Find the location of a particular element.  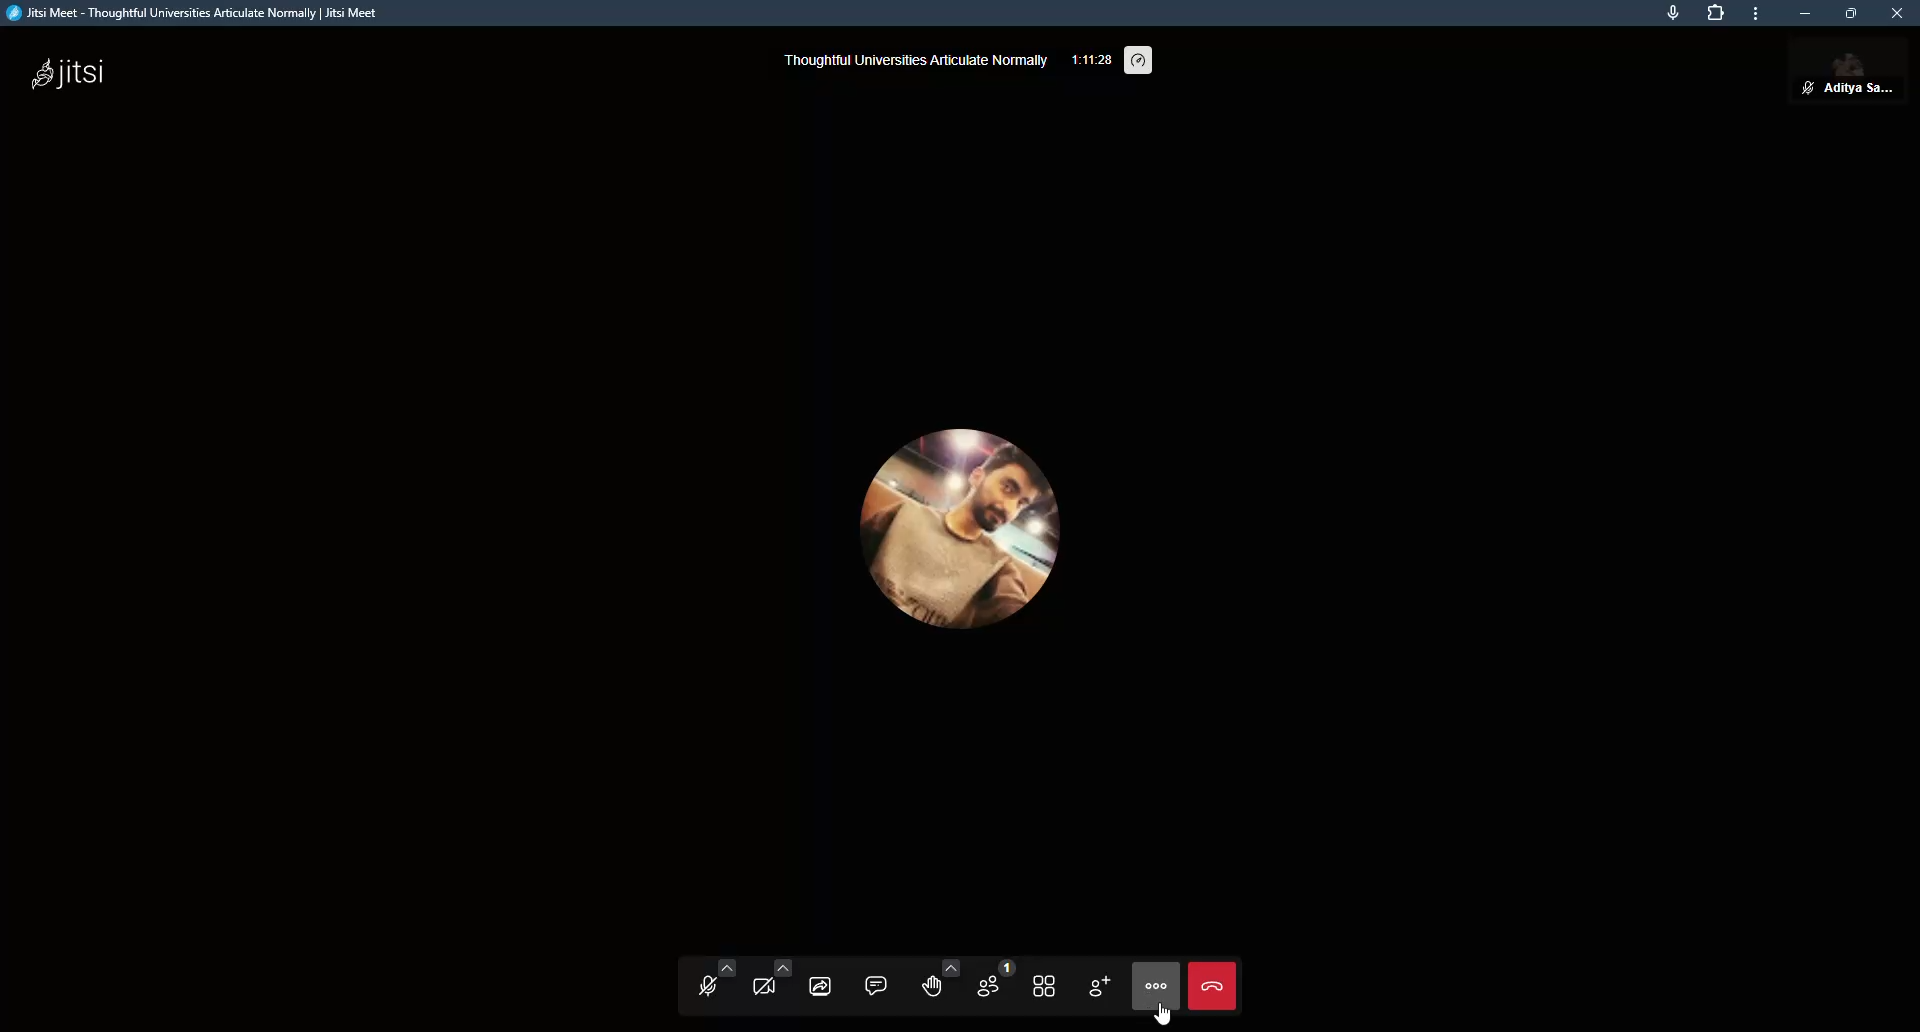

unmute mic is located at coordinates (704, 992).